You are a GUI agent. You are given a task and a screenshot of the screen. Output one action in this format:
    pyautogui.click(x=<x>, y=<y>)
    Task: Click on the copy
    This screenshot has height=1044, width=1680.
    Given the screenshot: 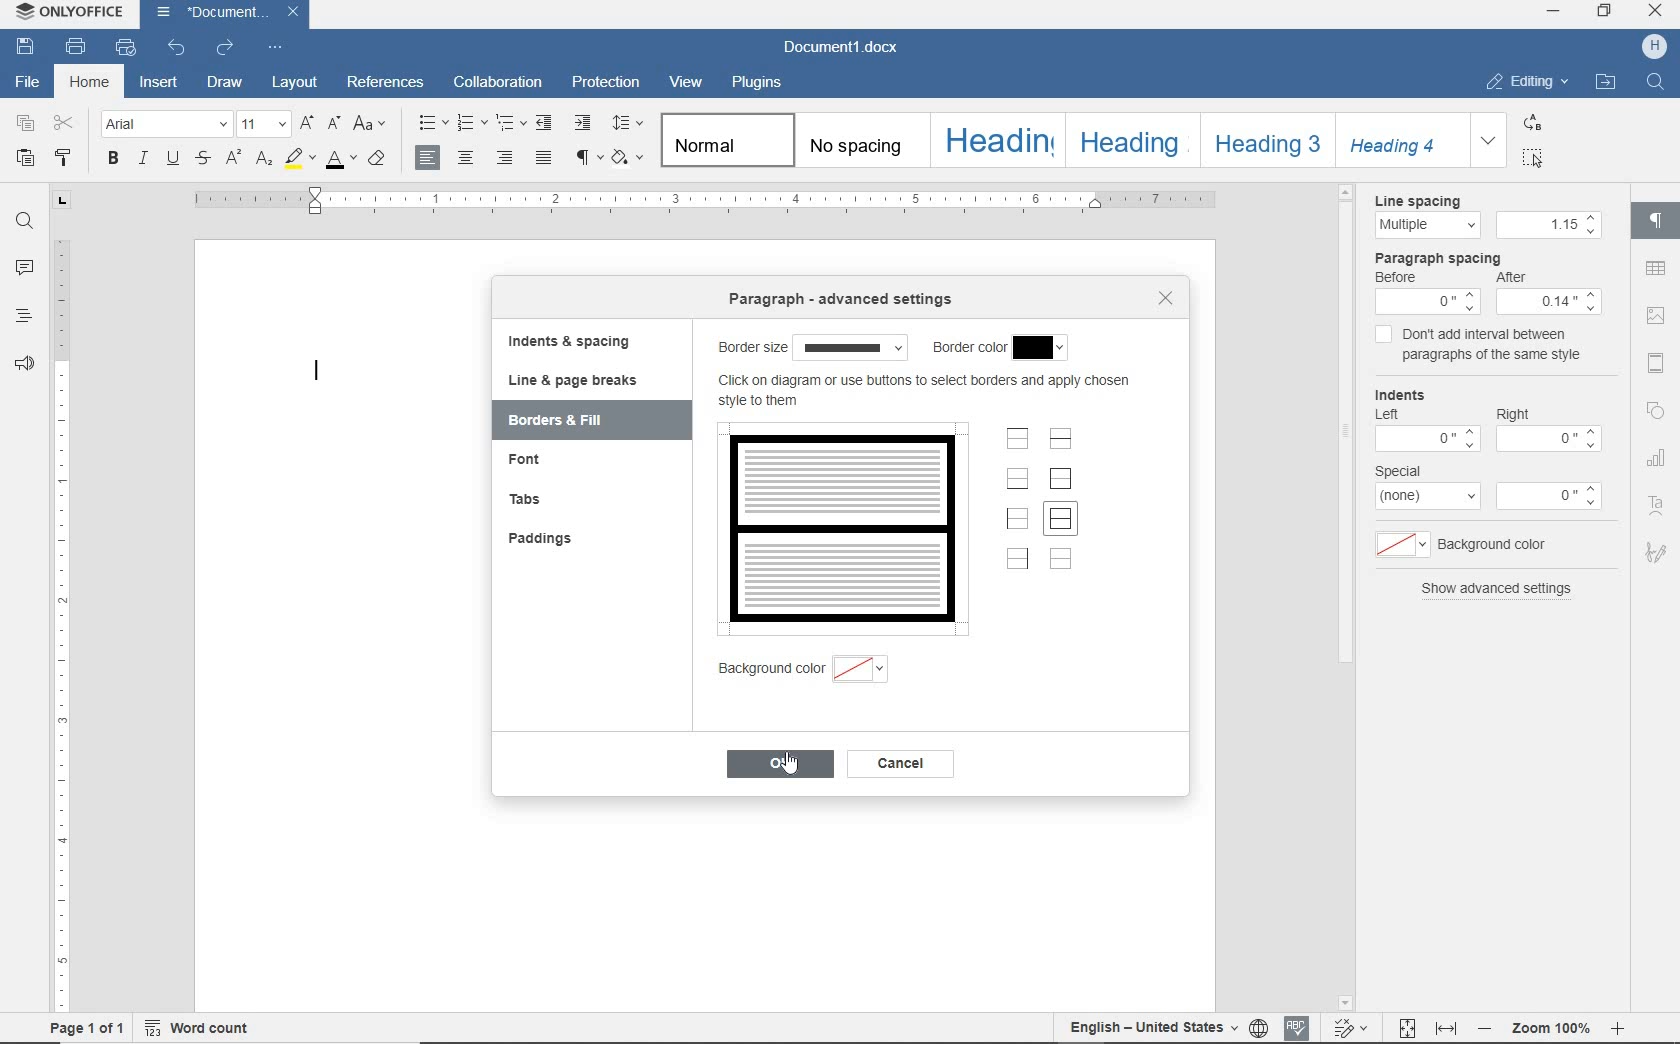 What is the action you would take?
    pyautogui.click(x=25, y=126)
    